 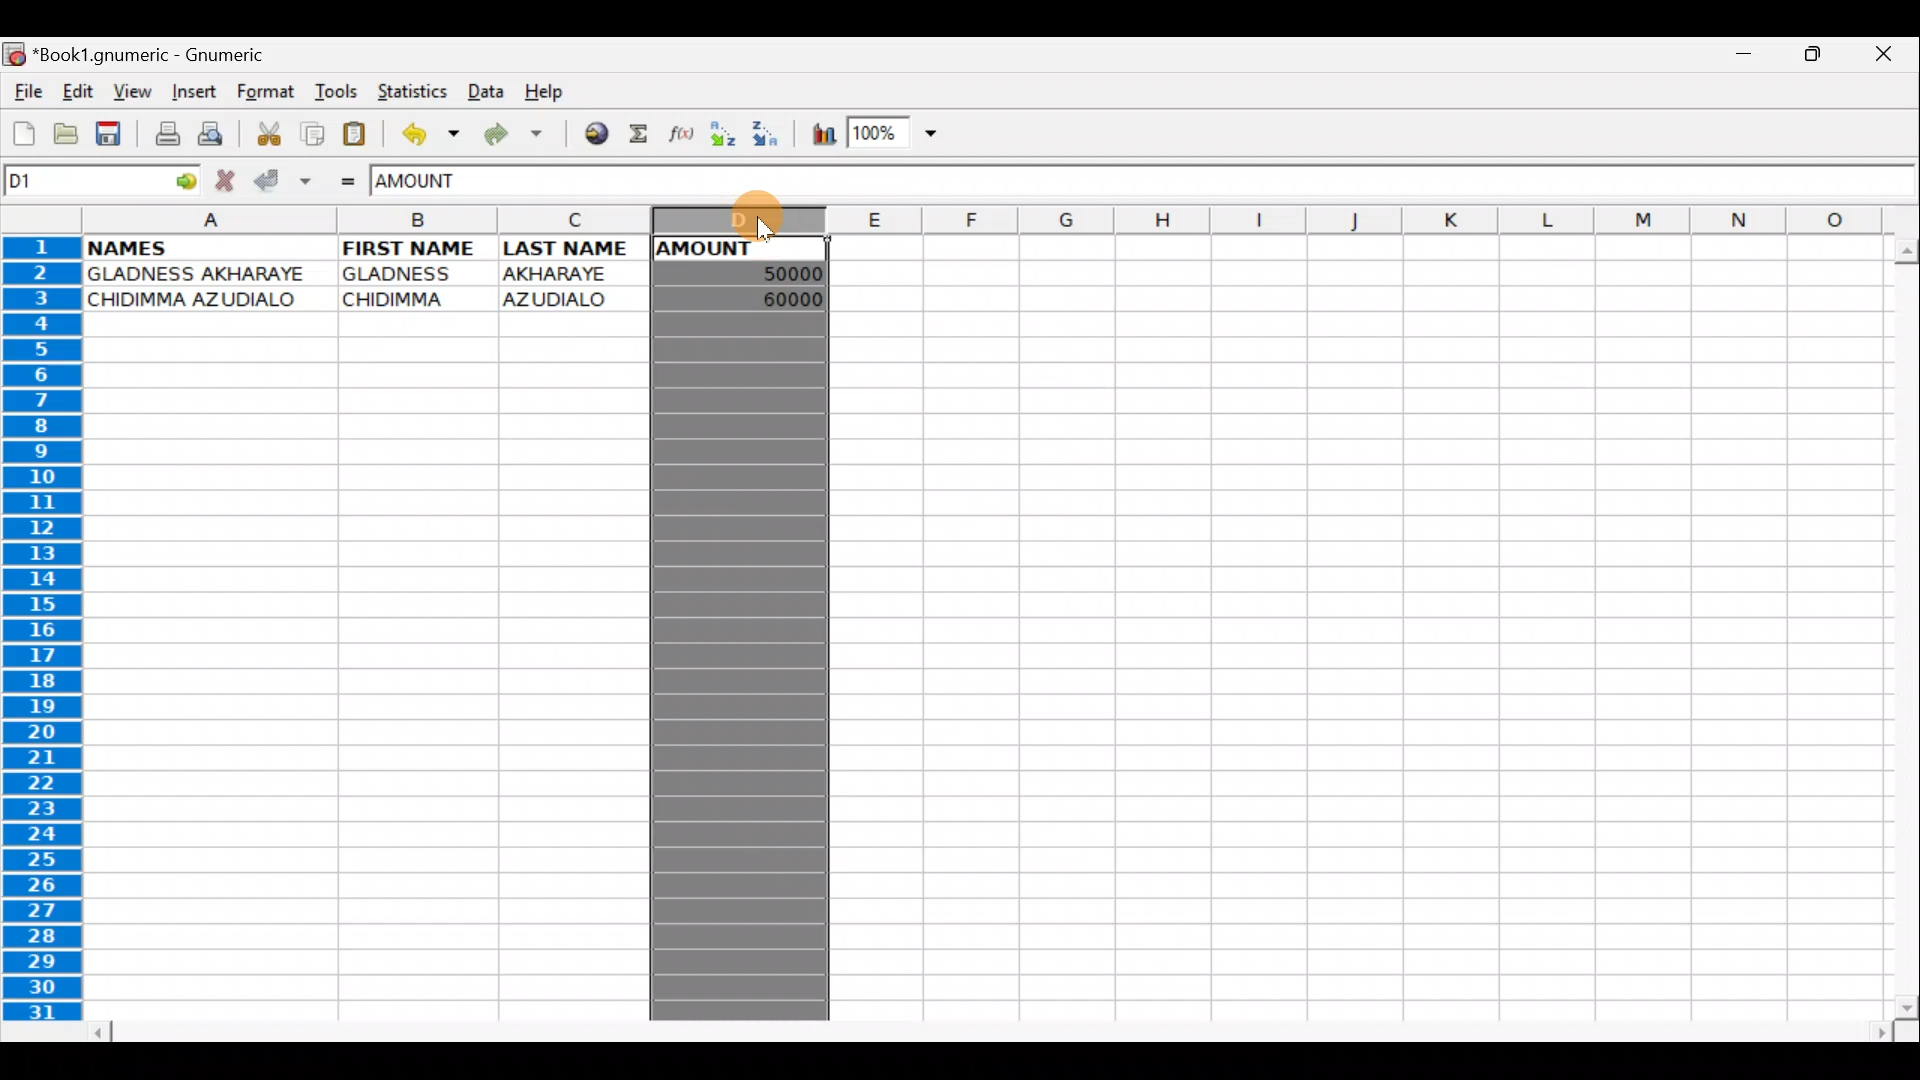 What do you see at coordinates (308, 133) in the screenshot?
I see `Copy selection` at bounding box center [308, 133].